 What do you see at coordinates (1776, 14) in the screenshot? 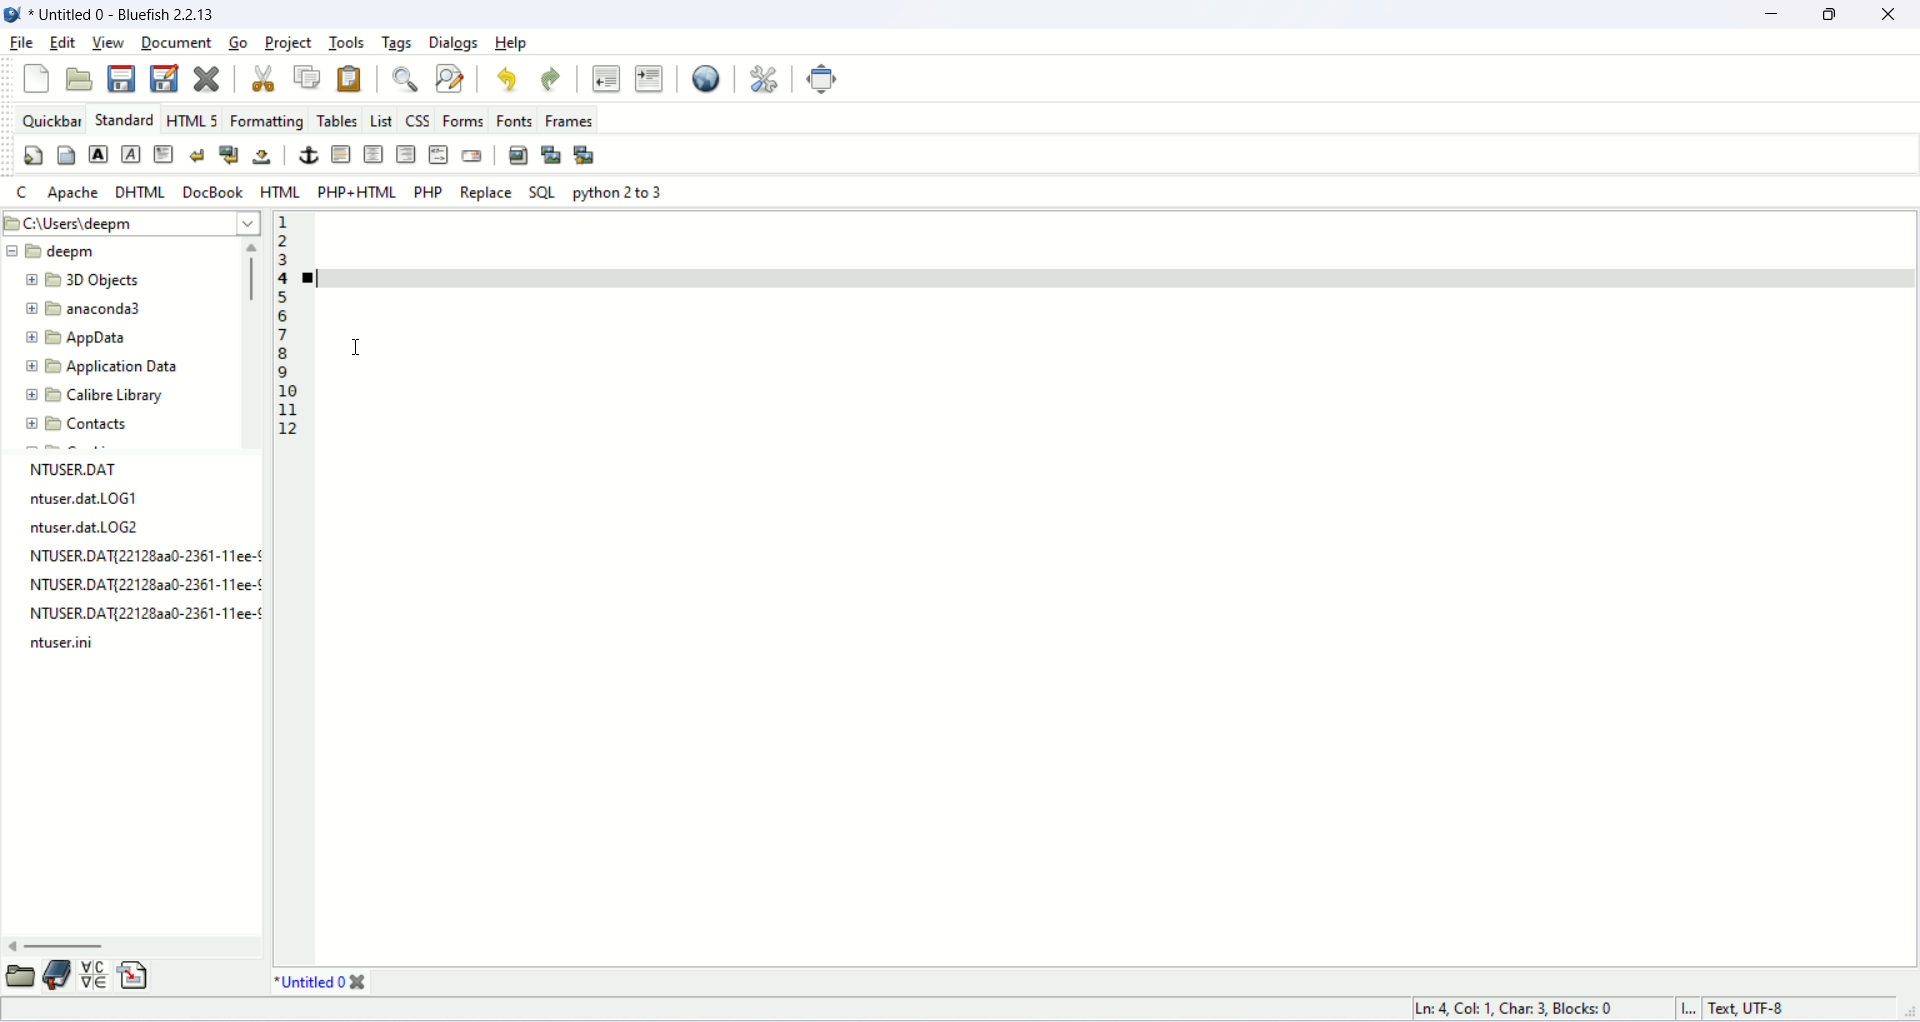
I see `minimize` at bounding box center [1776, 14].